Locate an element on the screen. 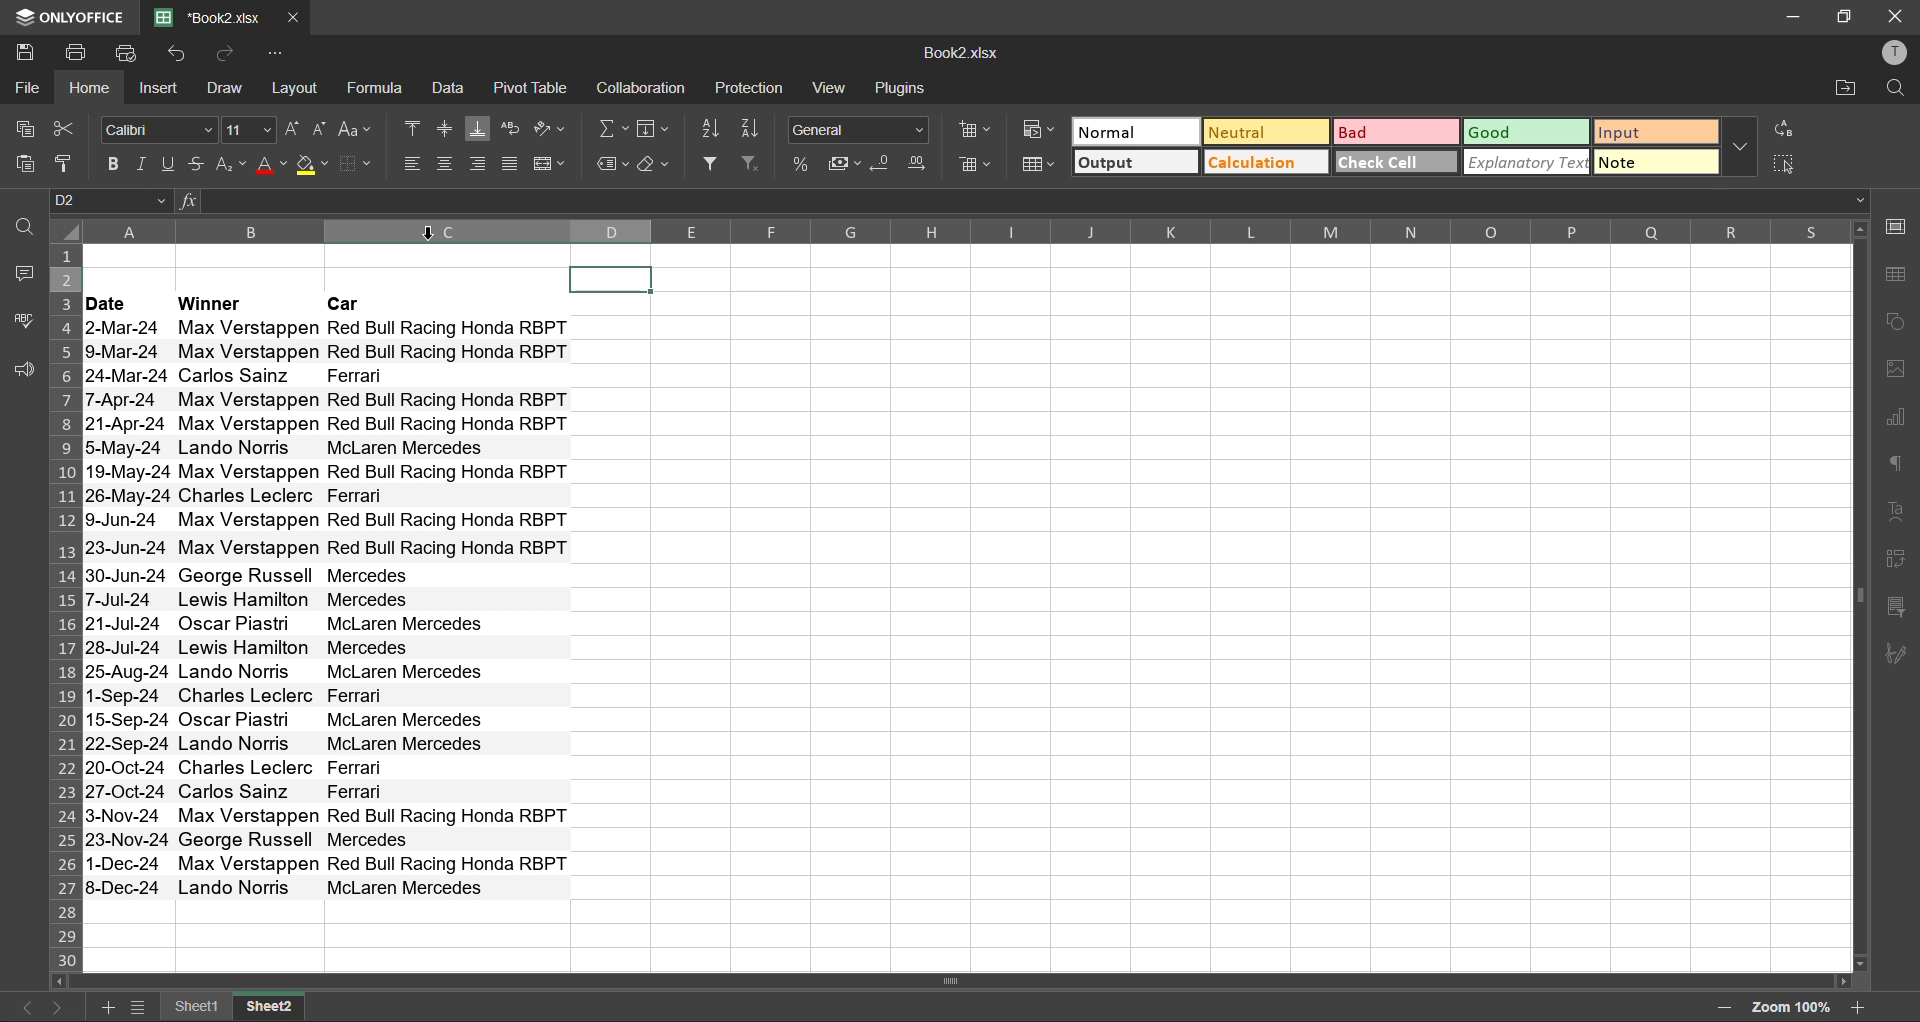 This screenshot has width=1920, height=1022. justified is located at coordinates (512, 164).